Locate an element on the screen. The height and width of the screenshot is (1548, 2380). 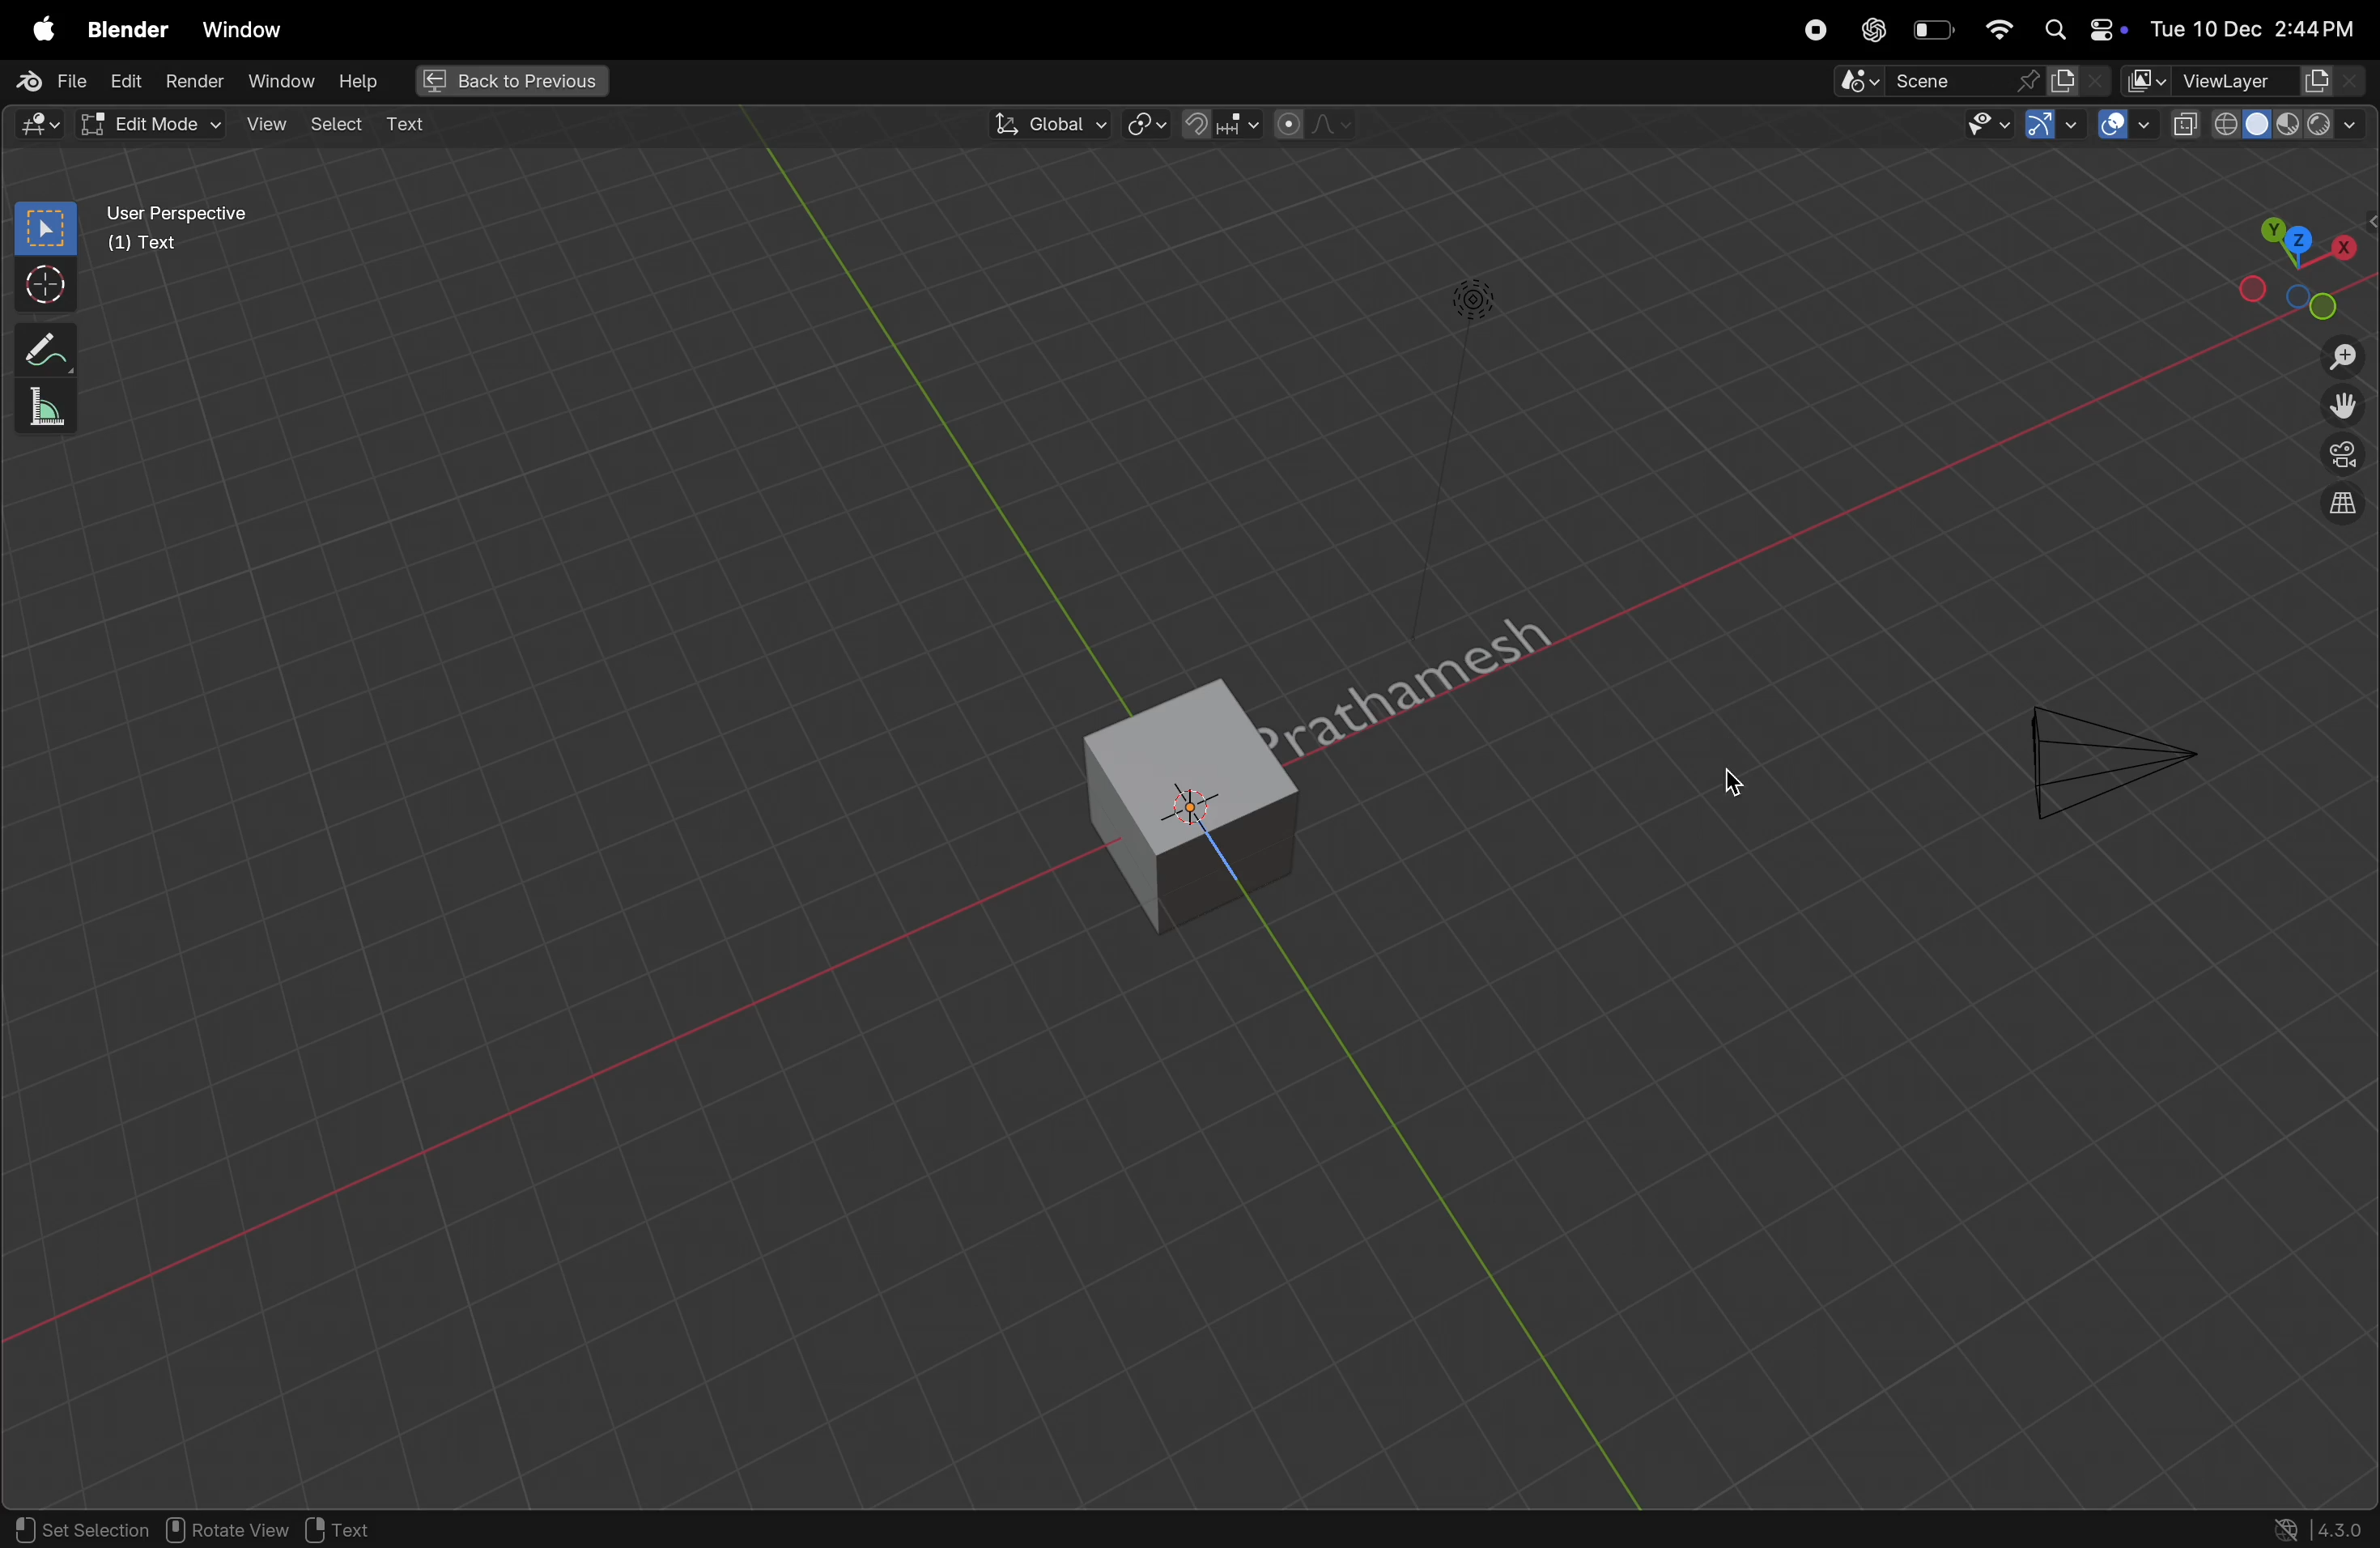
select is located at coordinates (337, 124).